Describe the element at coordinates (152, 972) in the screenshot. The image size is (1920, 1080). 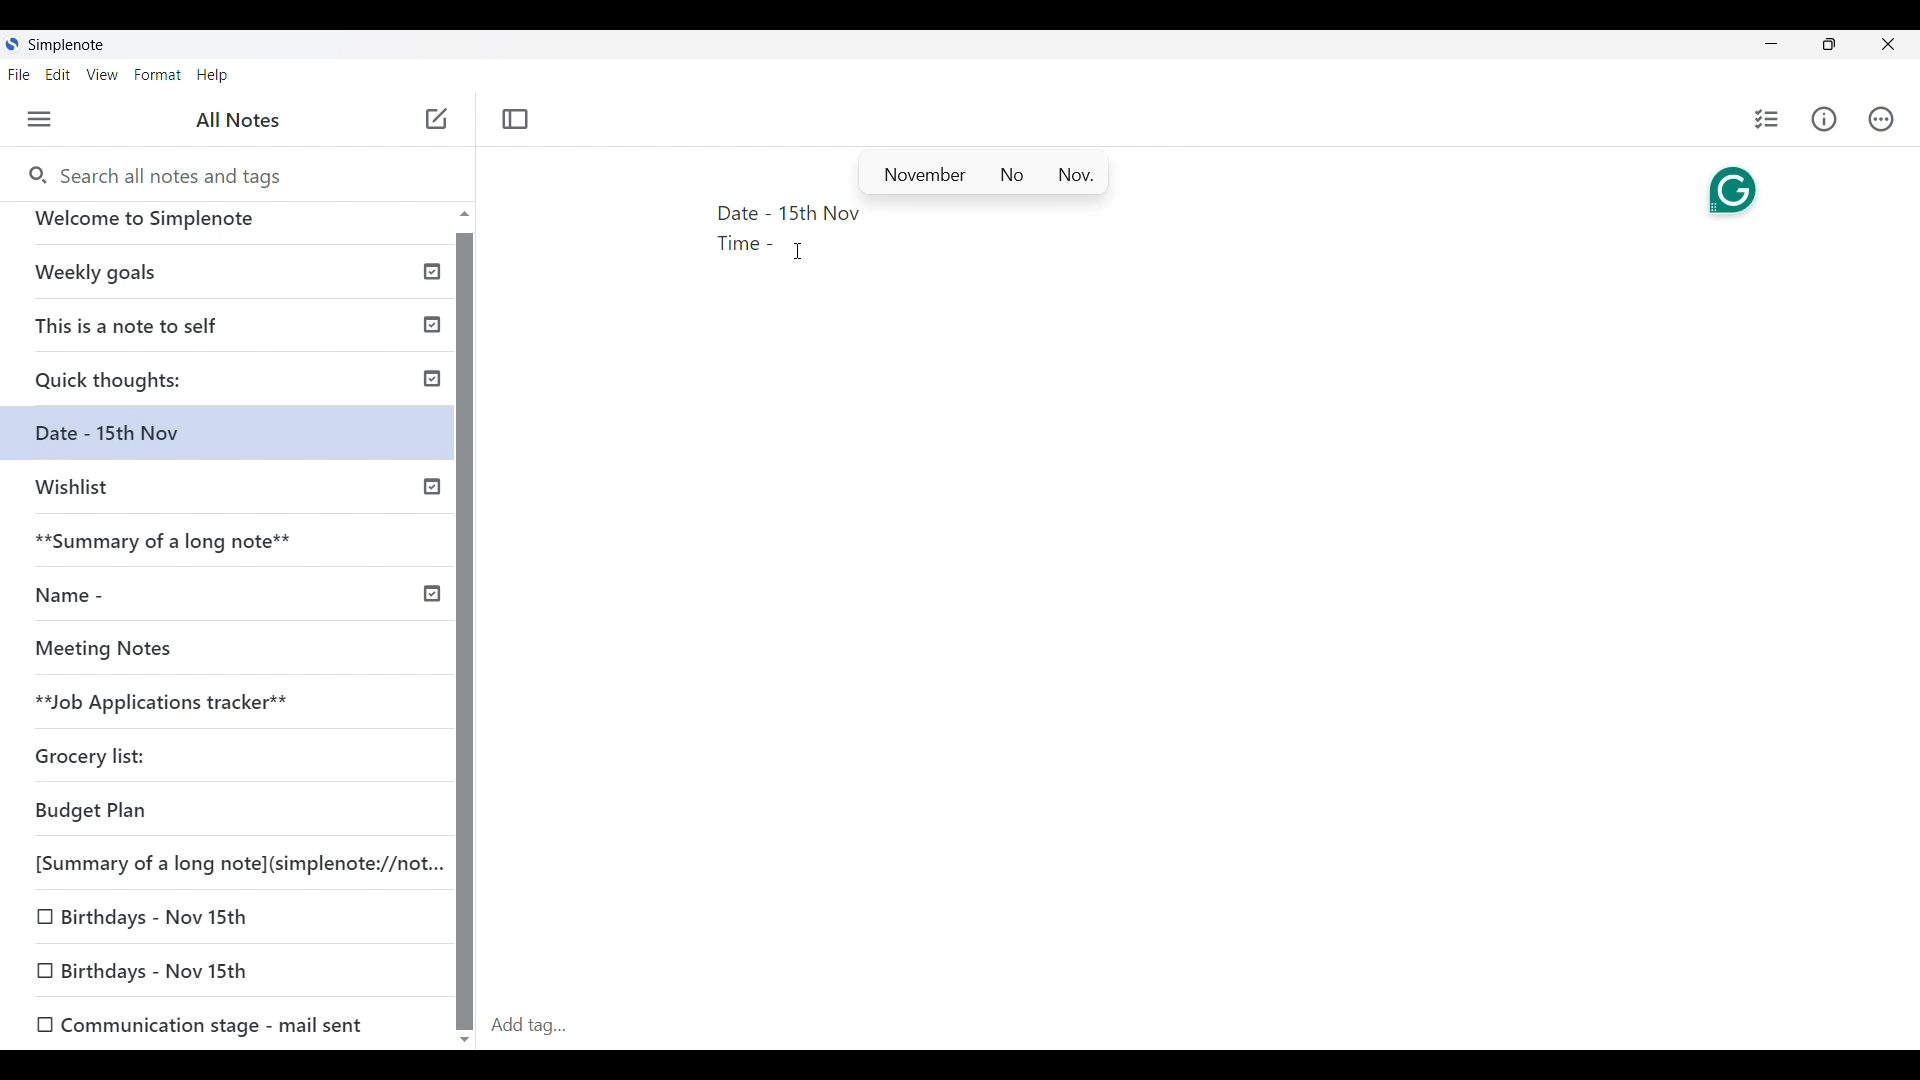
I see `Unpublished note` at that location.